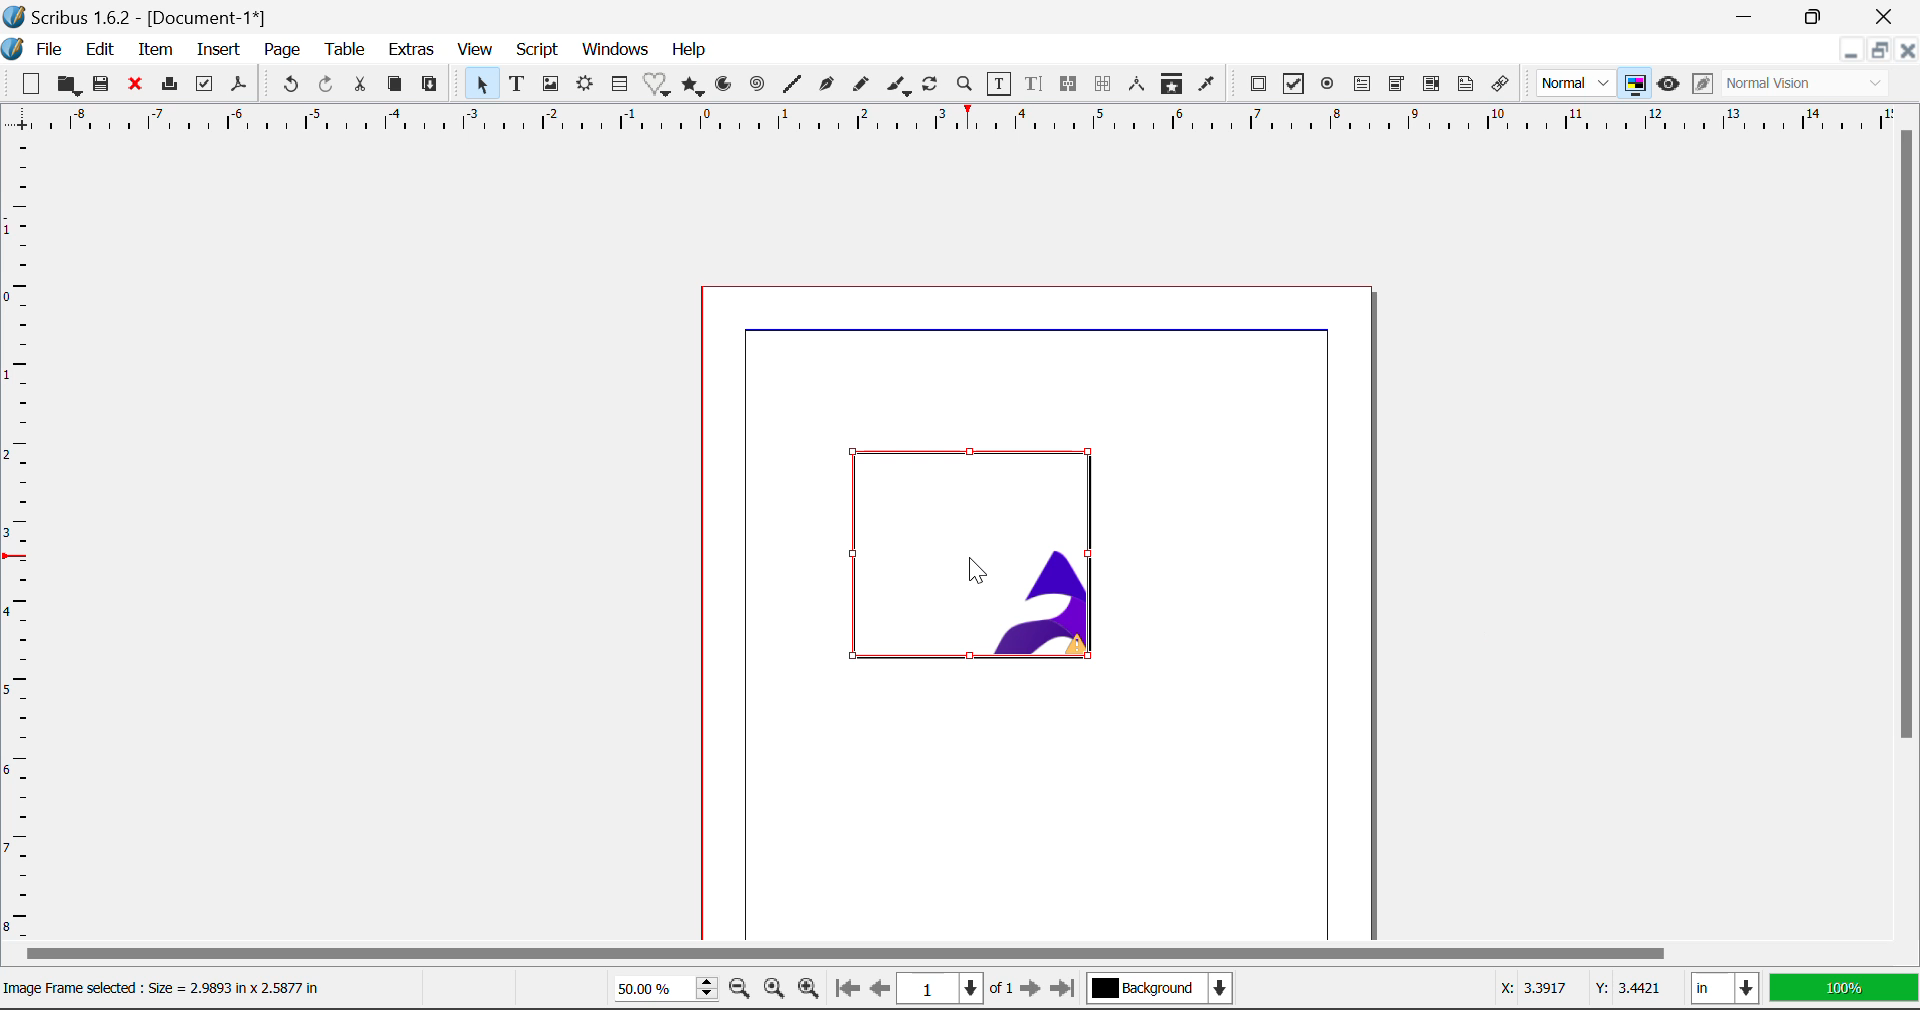 This screenshot has width=1920, height=1010. Describe the element at coordinates (1885, 17) in the screenshot. I see `Close` at that location.